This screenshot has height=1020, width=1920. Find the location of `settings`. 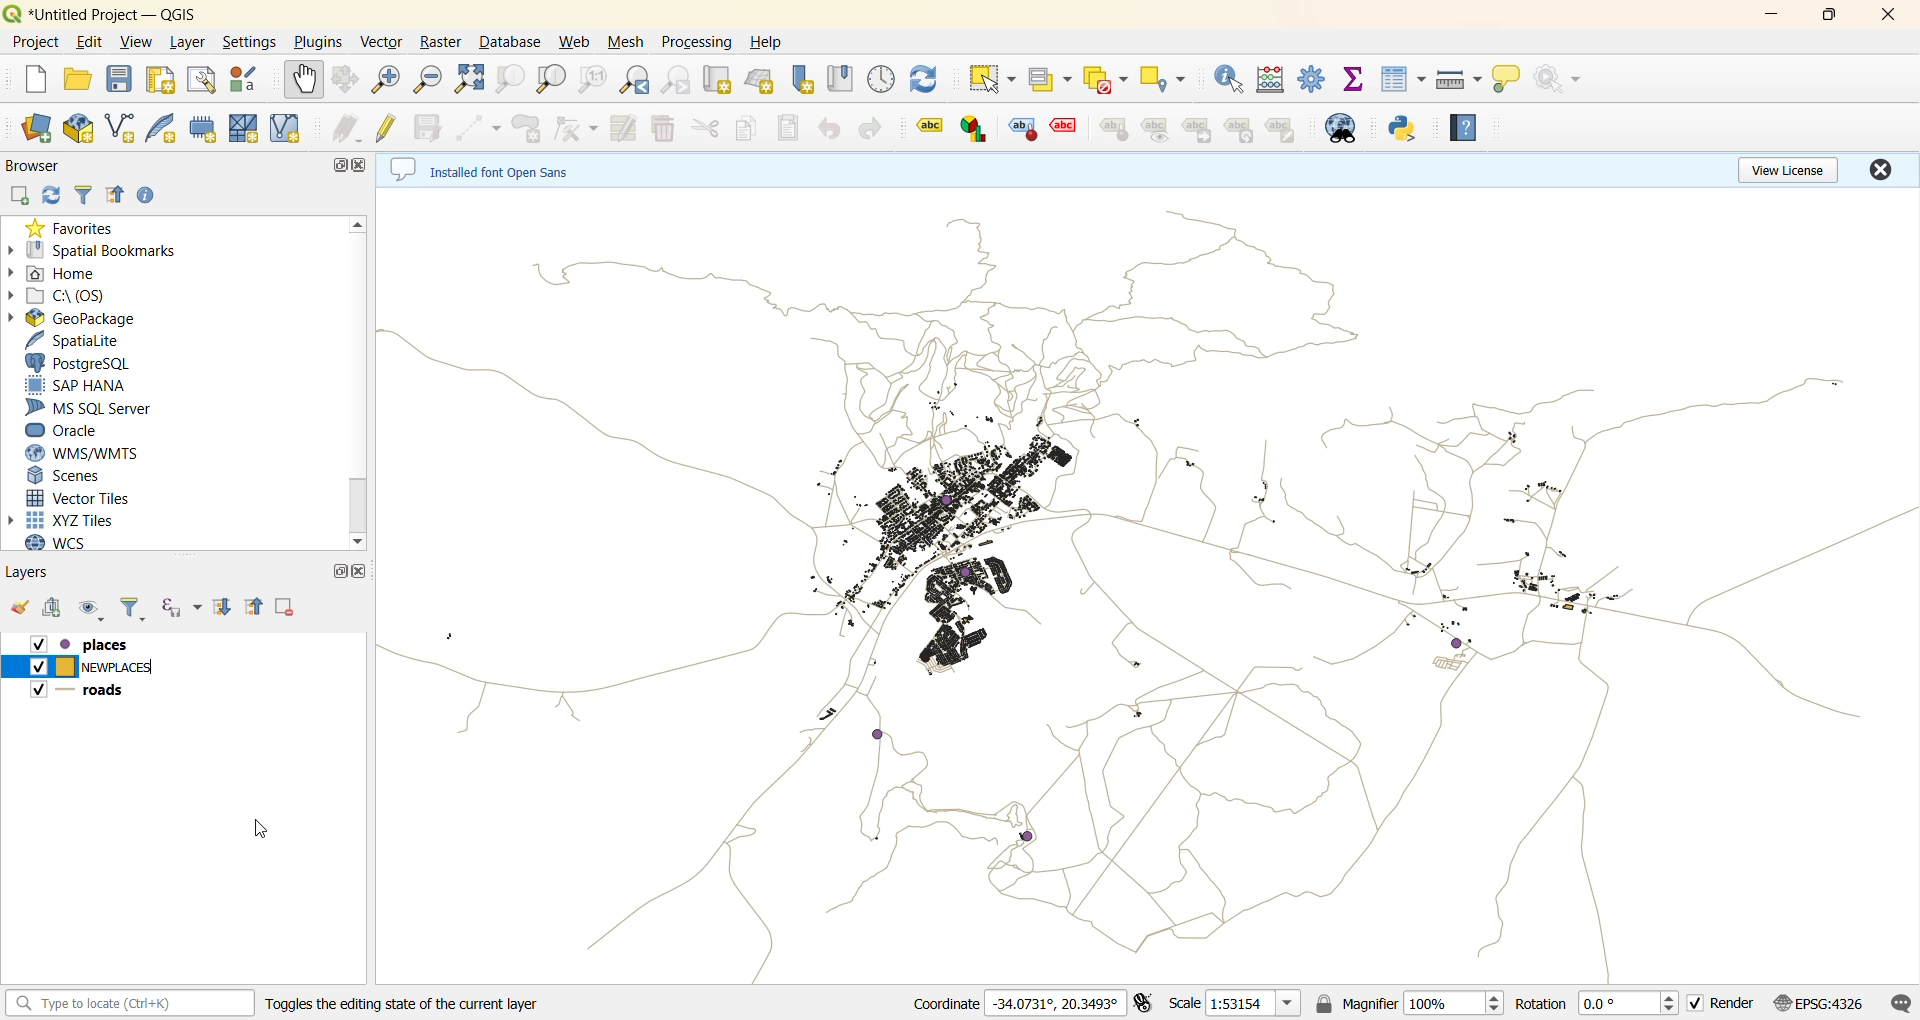

settings is located at coordinates (249, 42).